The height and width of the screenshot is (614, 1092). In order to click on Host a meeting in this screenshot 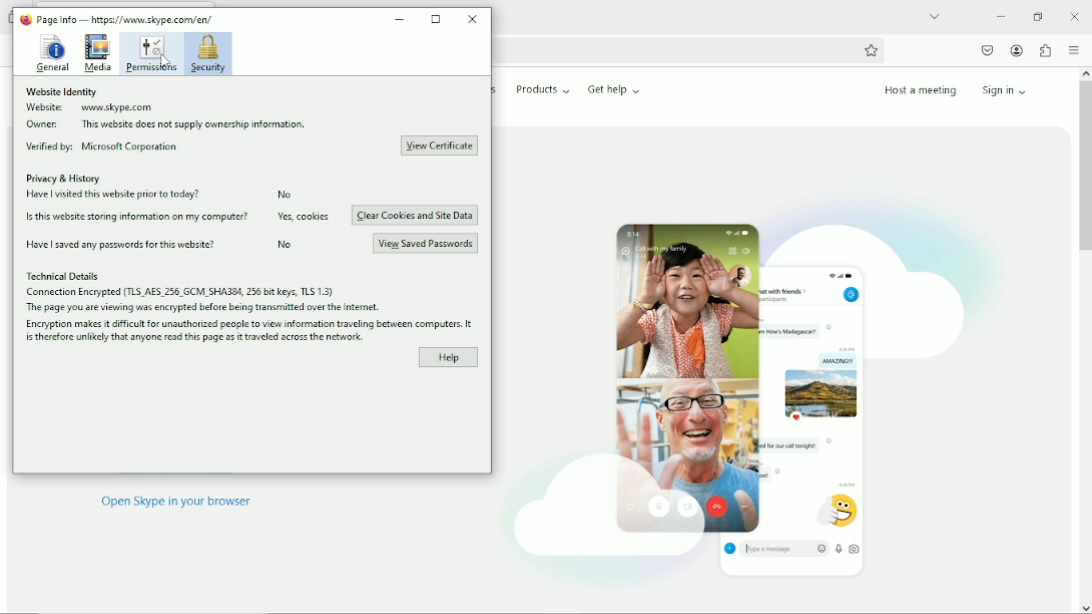, I will do `click(919, 90)`.